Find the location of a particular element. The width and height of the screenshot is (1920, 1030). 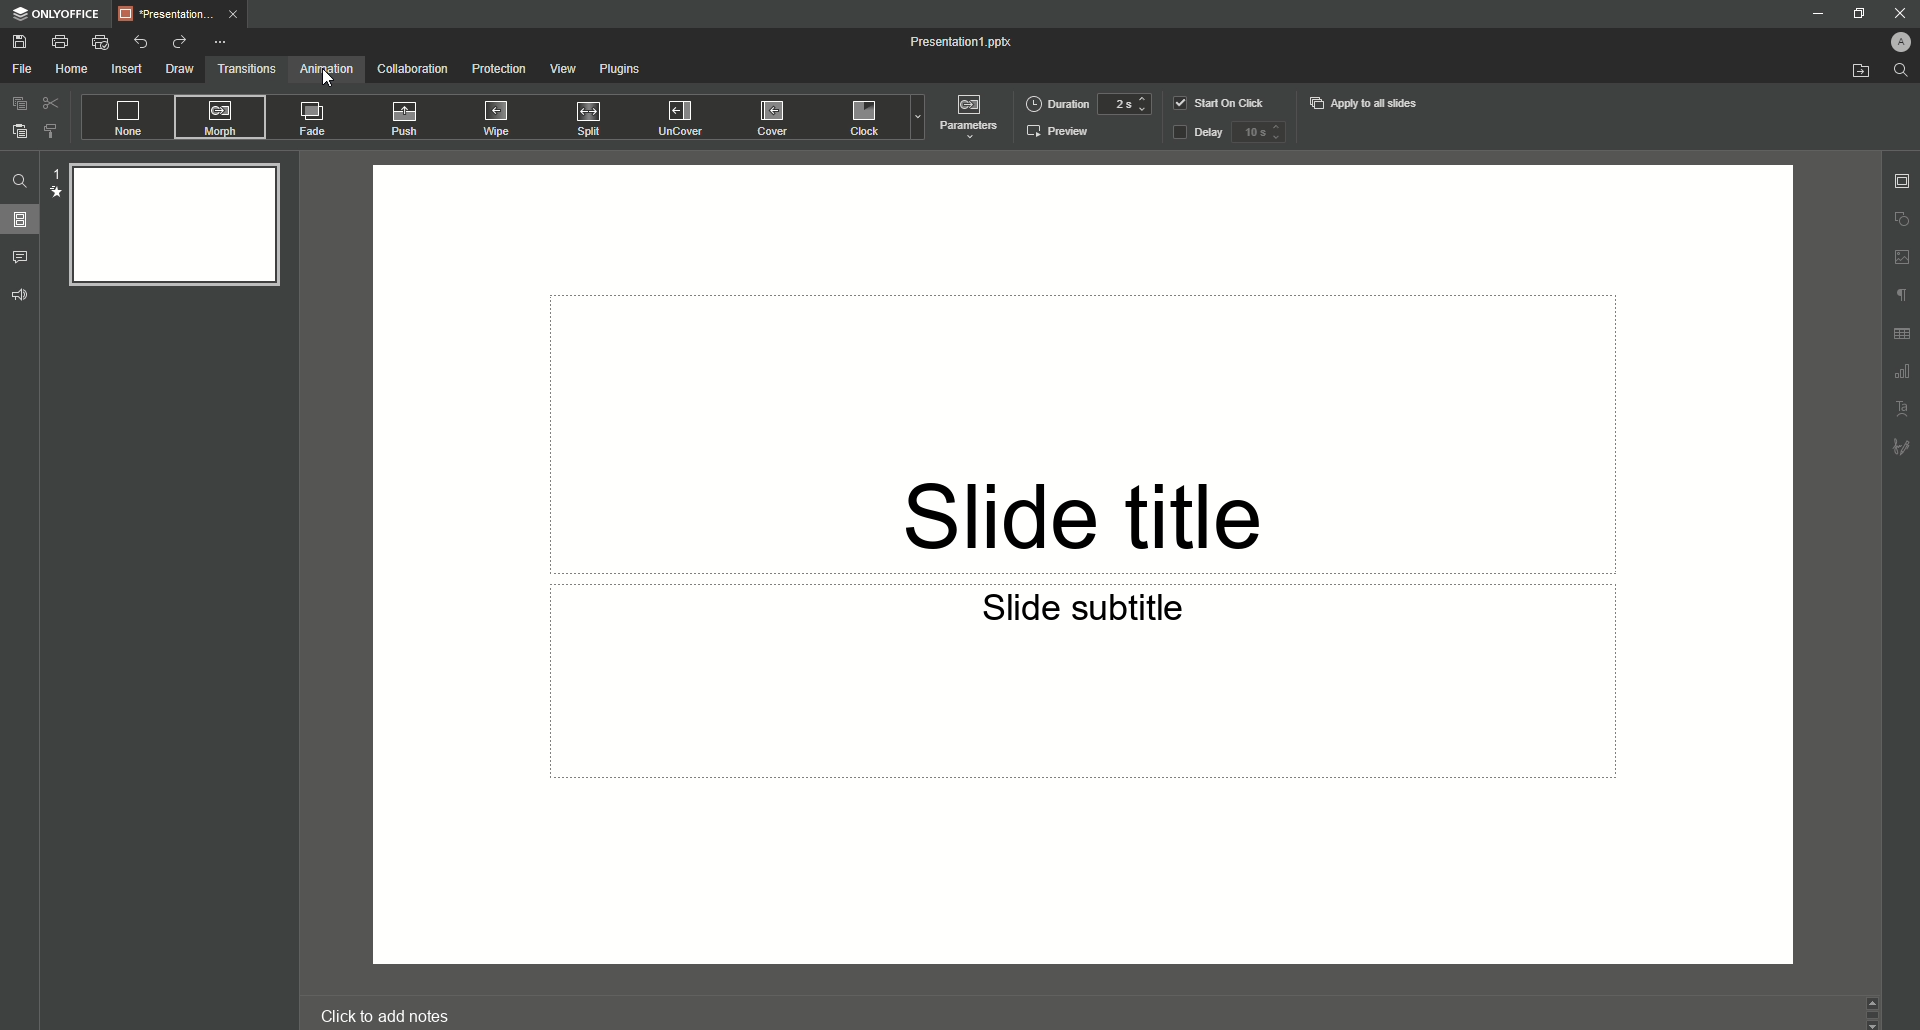

Fade is located at coordinates (309, 120).